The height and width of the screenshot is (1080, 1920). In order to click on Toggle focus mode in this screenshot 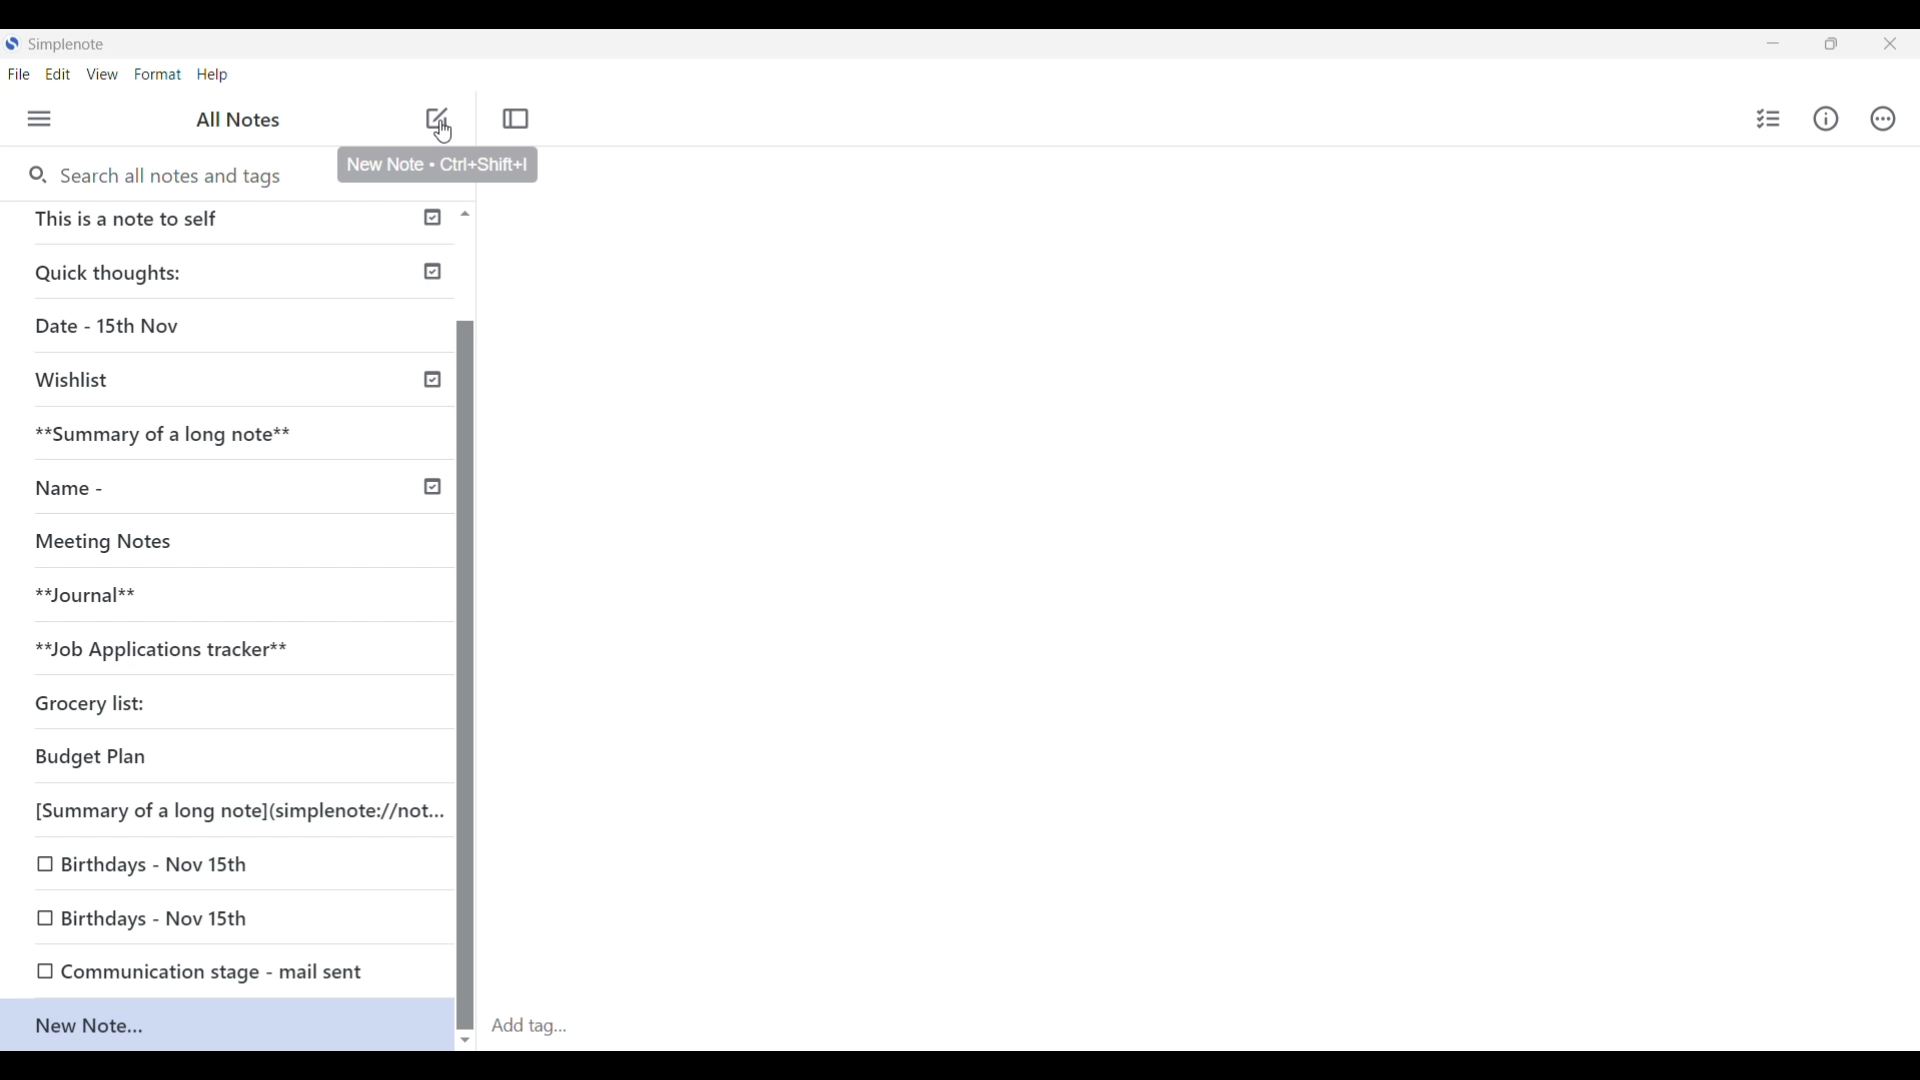, I will do `click(516, 118)`.